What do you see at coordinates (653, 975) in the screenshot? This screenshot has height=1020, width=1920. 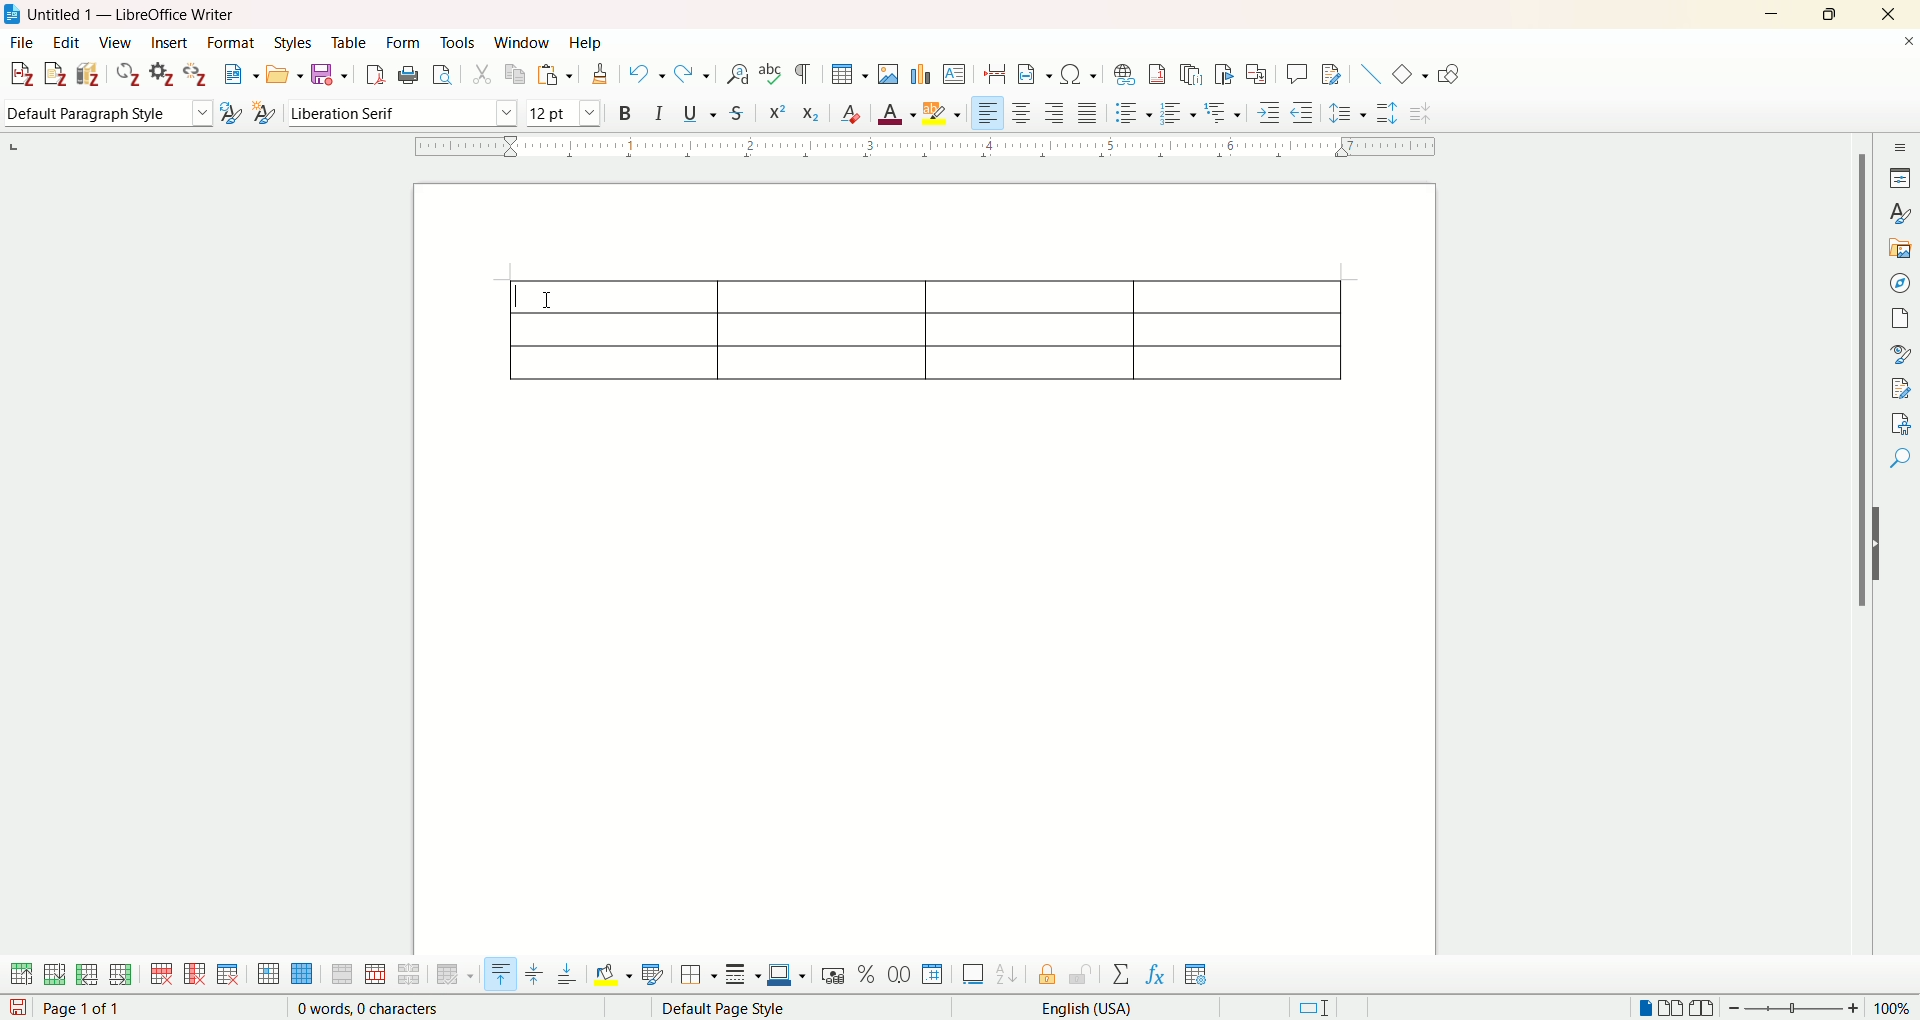 I see `auto format` at bounding box center [653, 975].